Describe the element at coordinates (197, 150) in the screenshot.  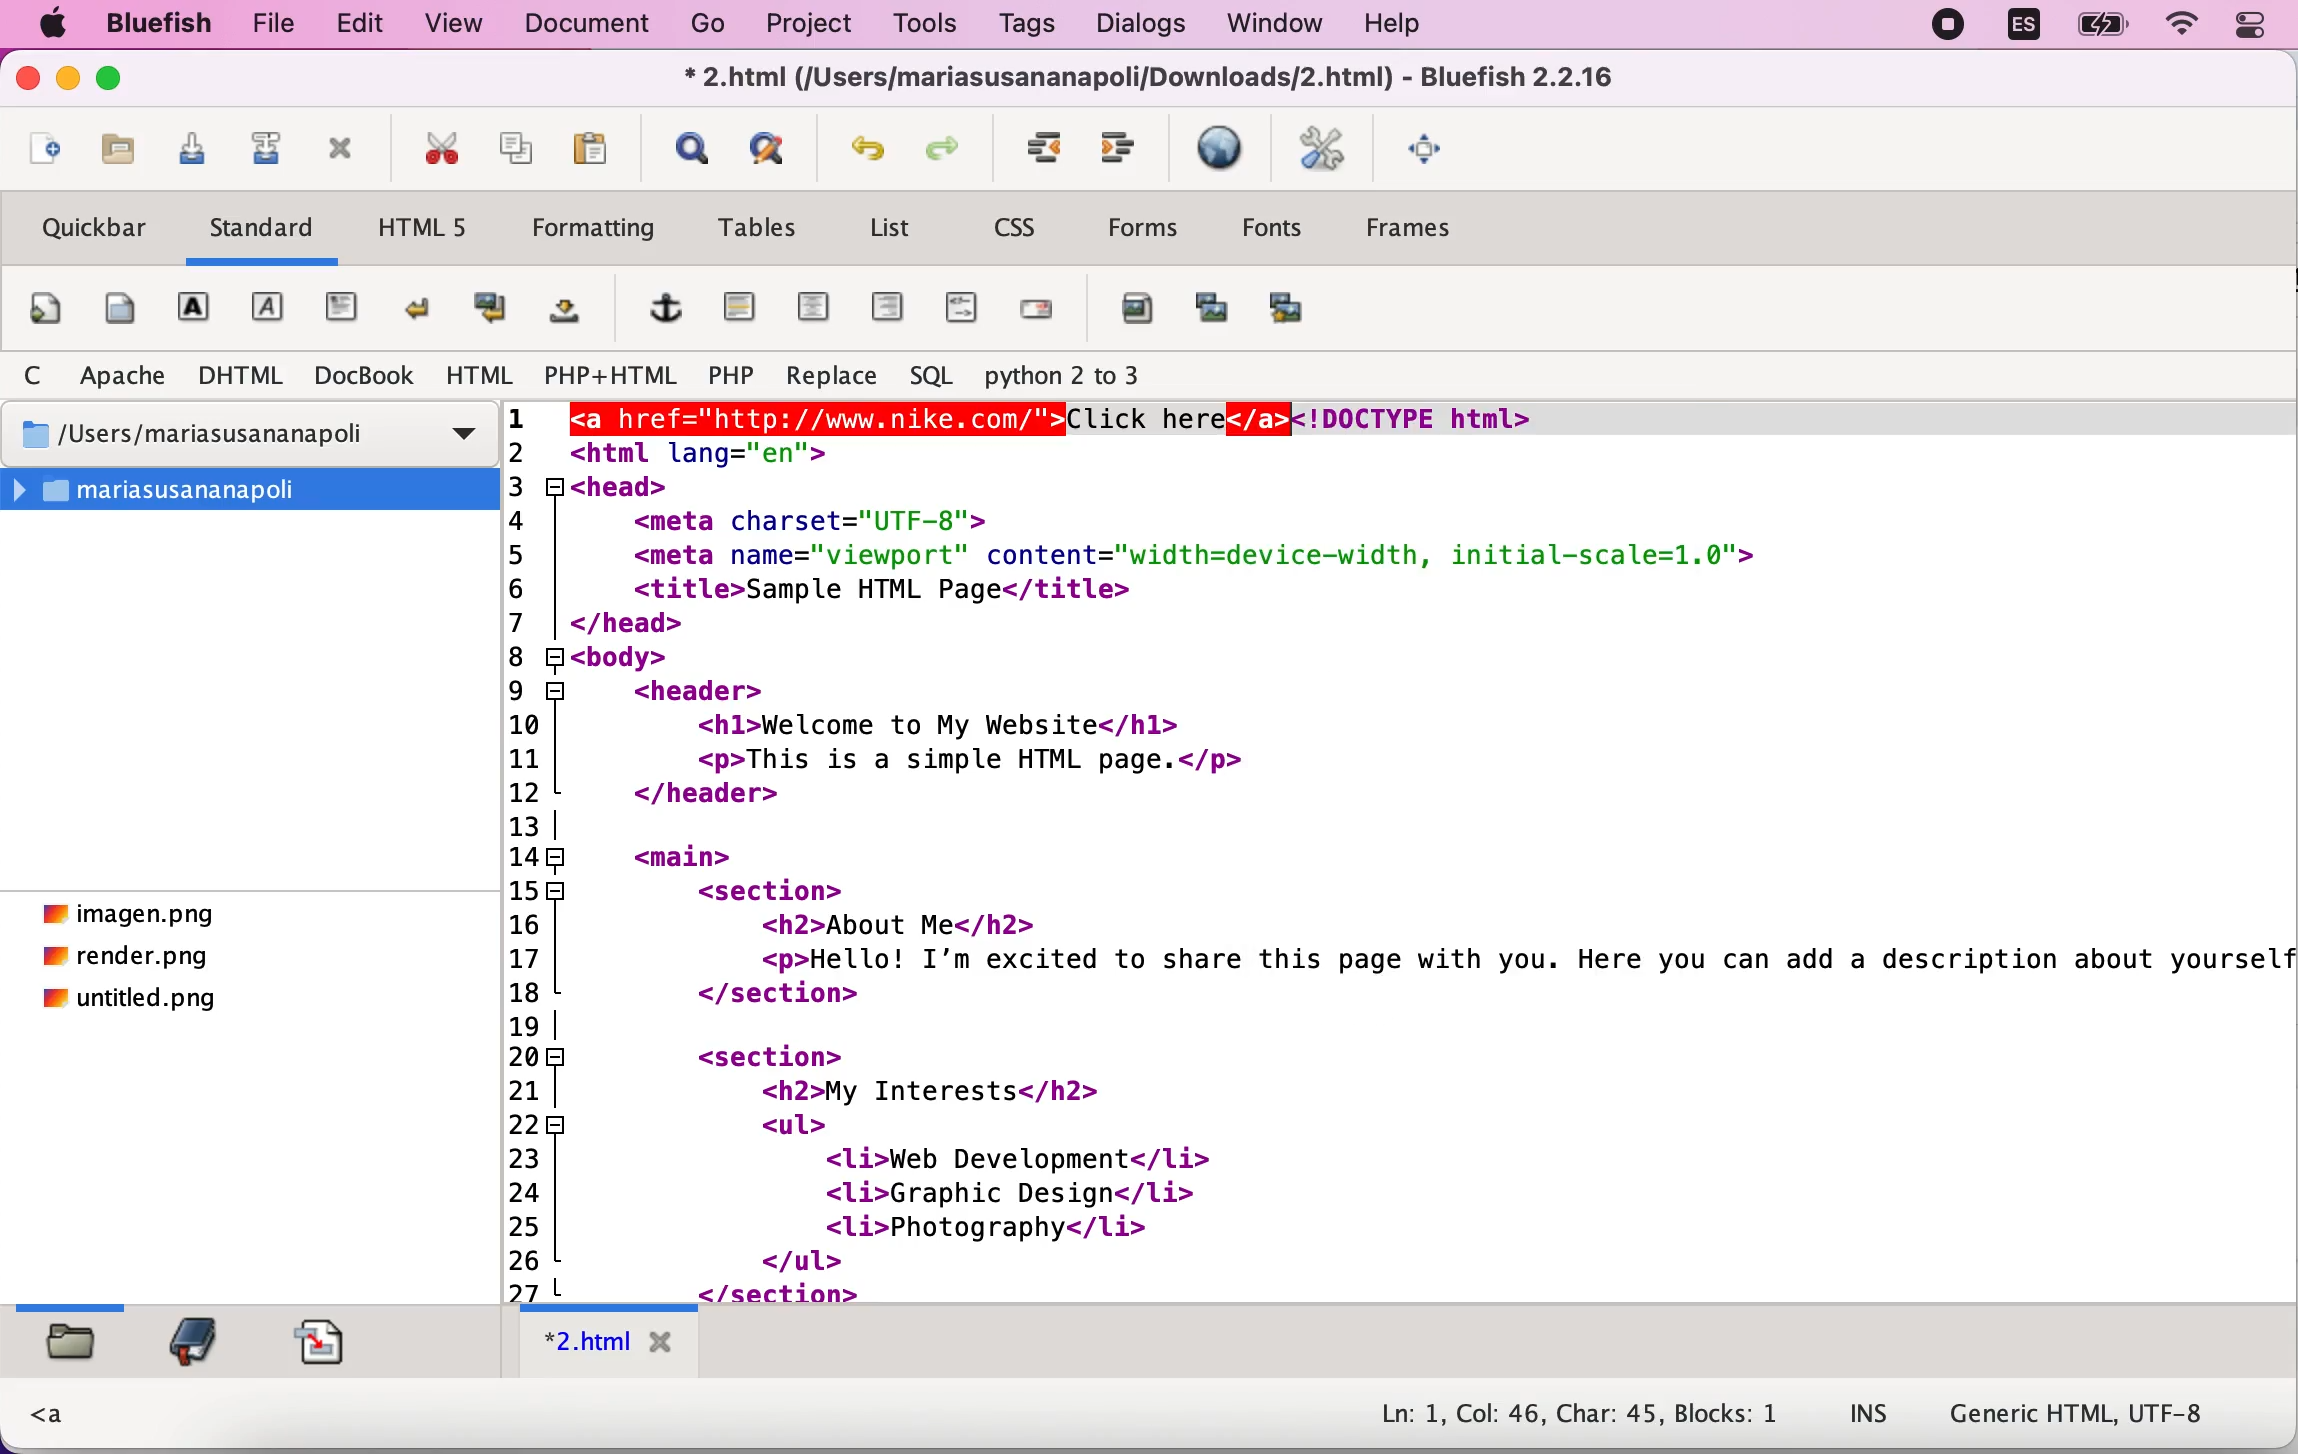
I see `save` at that location.